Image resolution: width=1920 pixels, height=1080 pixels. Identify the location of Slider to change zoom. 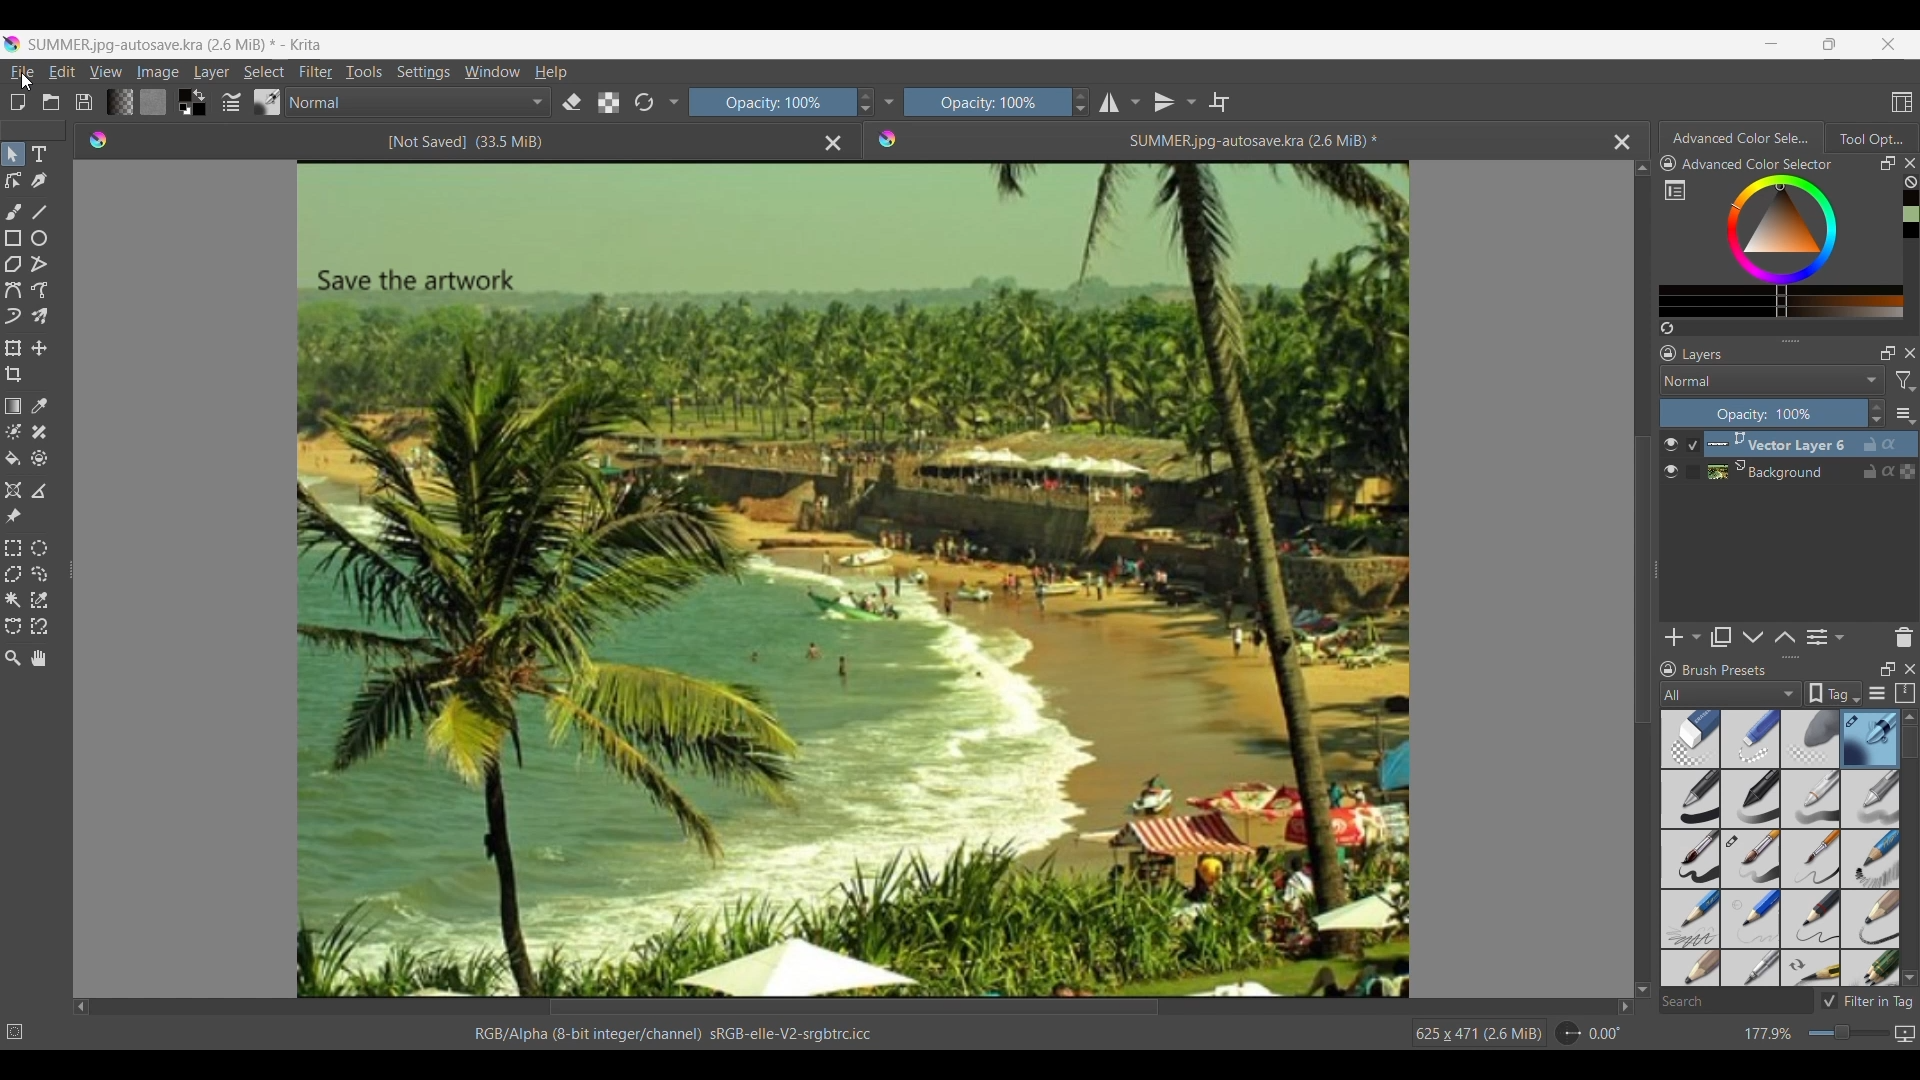
(1848, 1033).